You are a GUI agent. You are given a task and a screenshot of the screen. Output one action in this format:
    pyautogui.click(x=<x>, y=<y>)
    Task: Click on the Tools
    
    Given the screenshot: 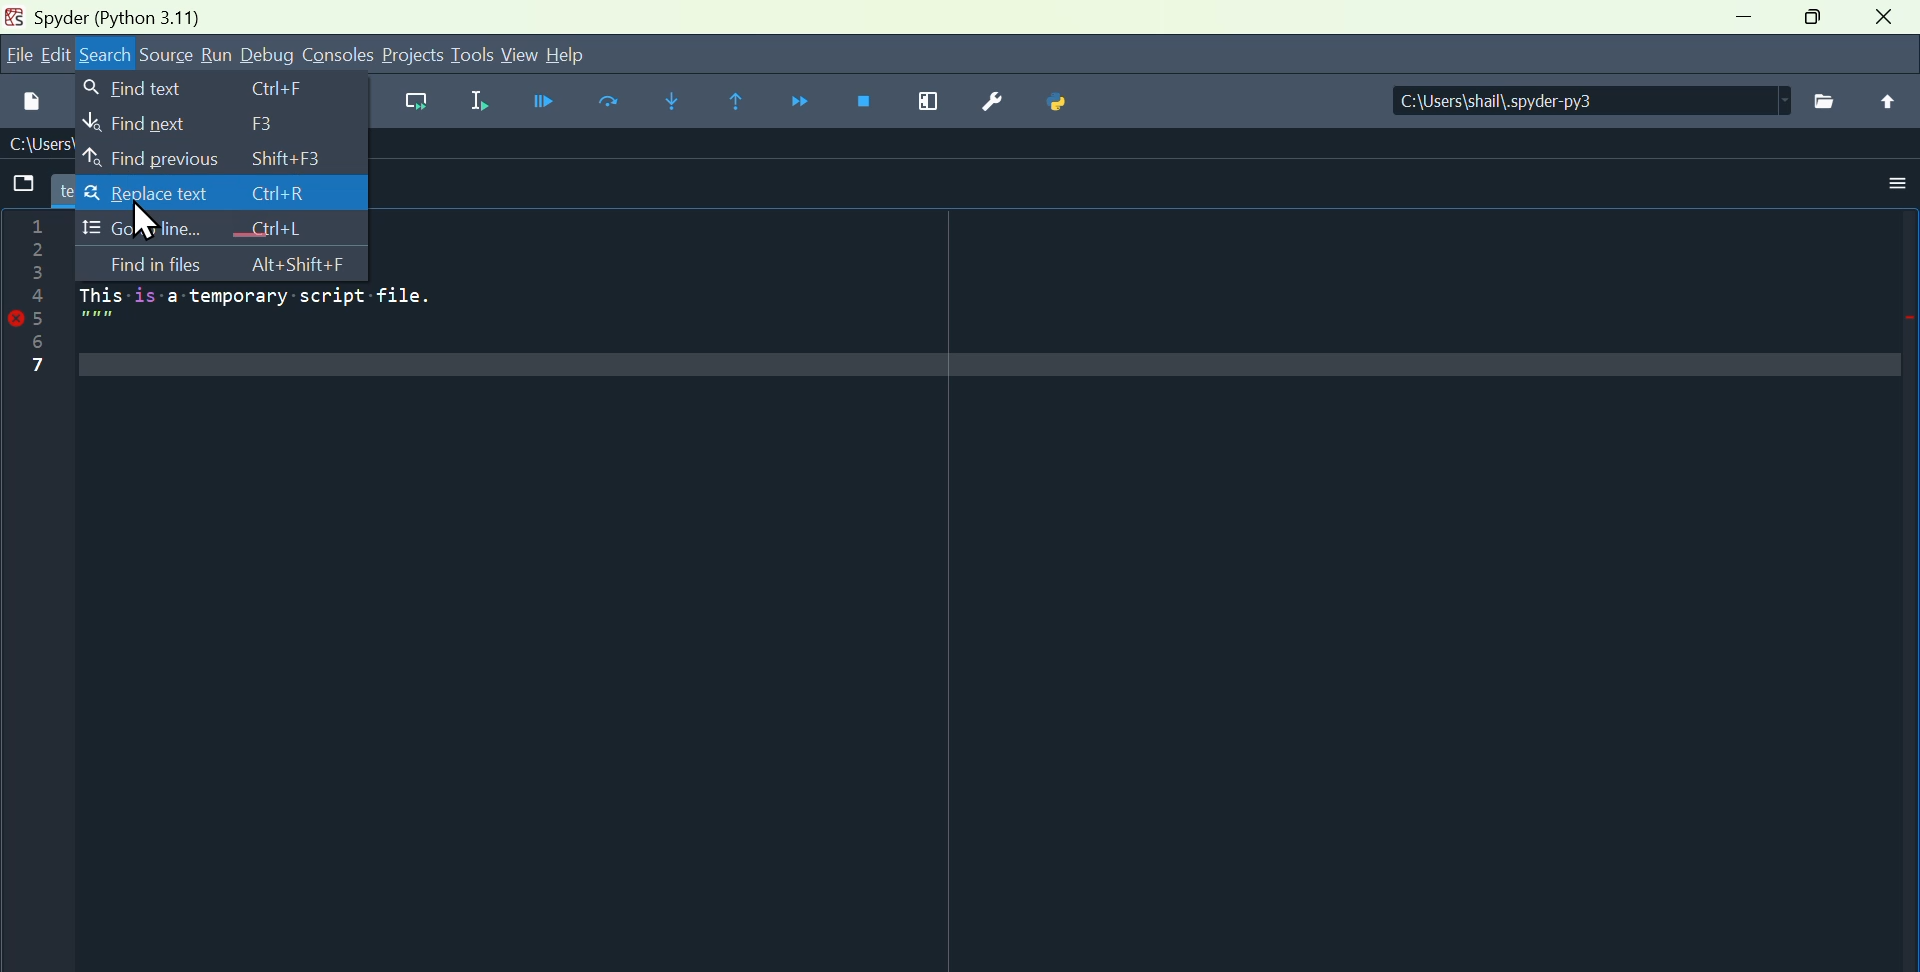 What is the action you would take?
    pyautogui.click(x=473, y=57)
    